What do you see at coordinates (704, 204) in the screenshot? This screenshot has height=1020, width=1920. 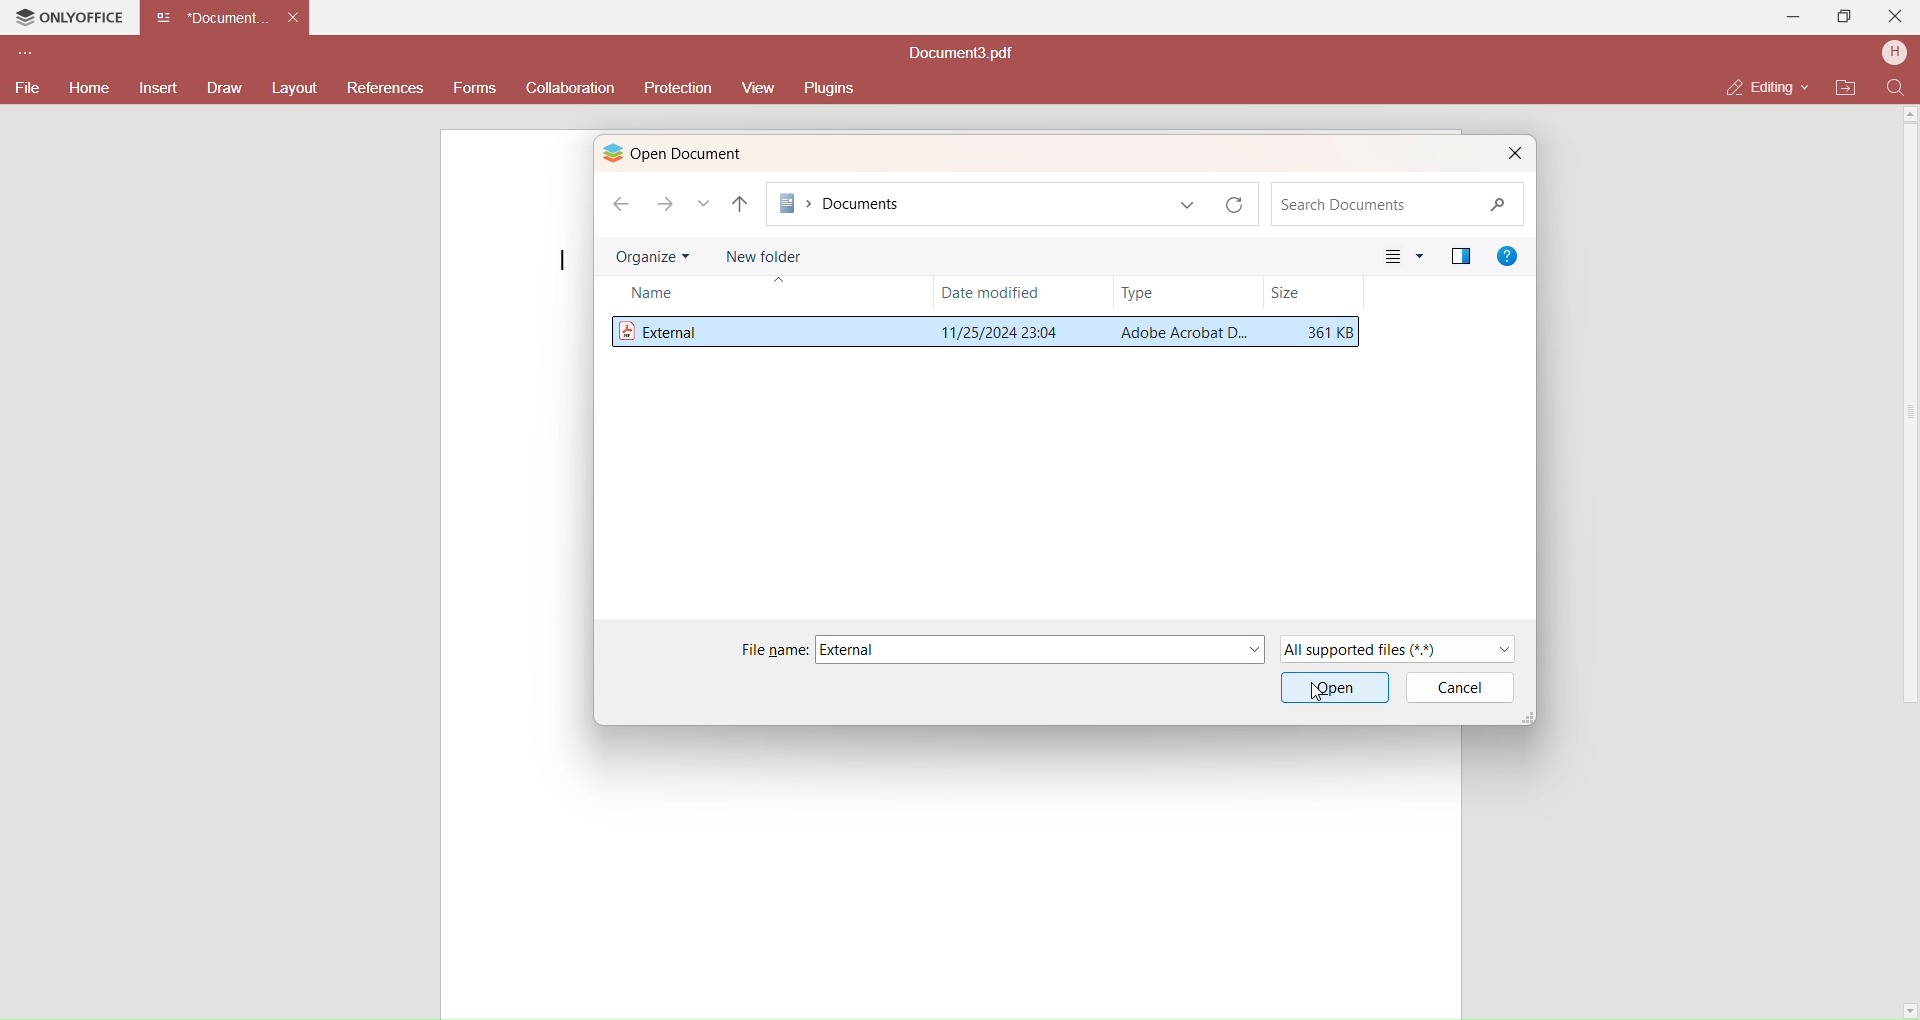 I see `recent locations` at bounding box center [704, 204].